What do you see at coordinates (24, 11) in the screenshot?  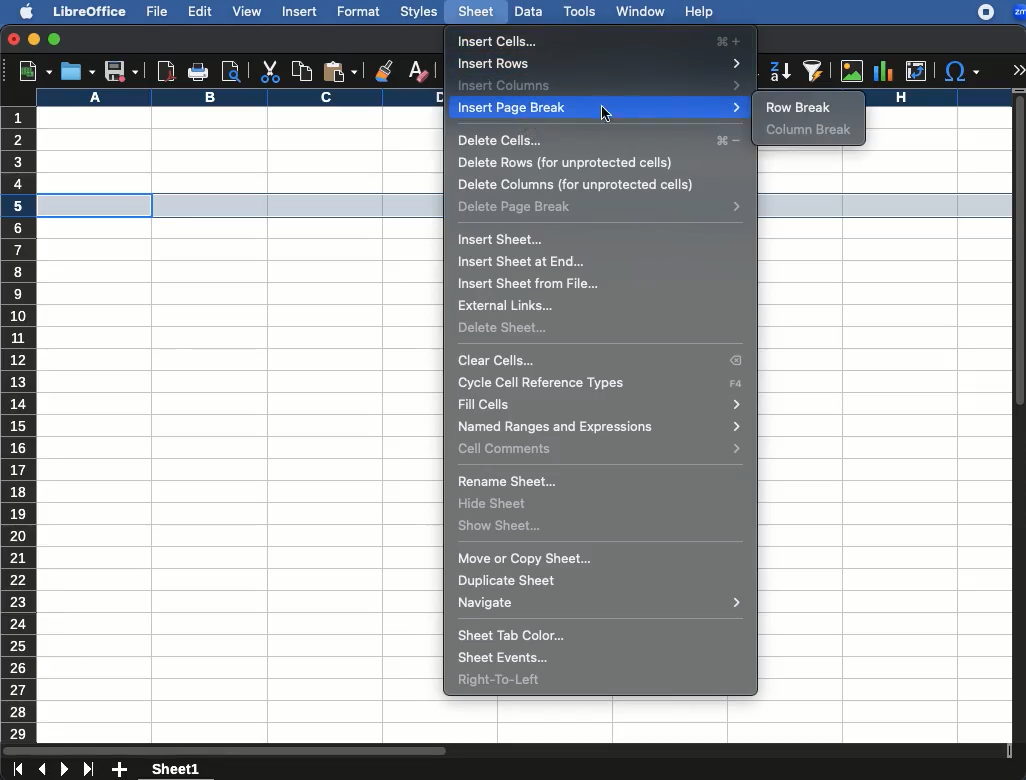 I see `apple` at bounding box center [24, 11].